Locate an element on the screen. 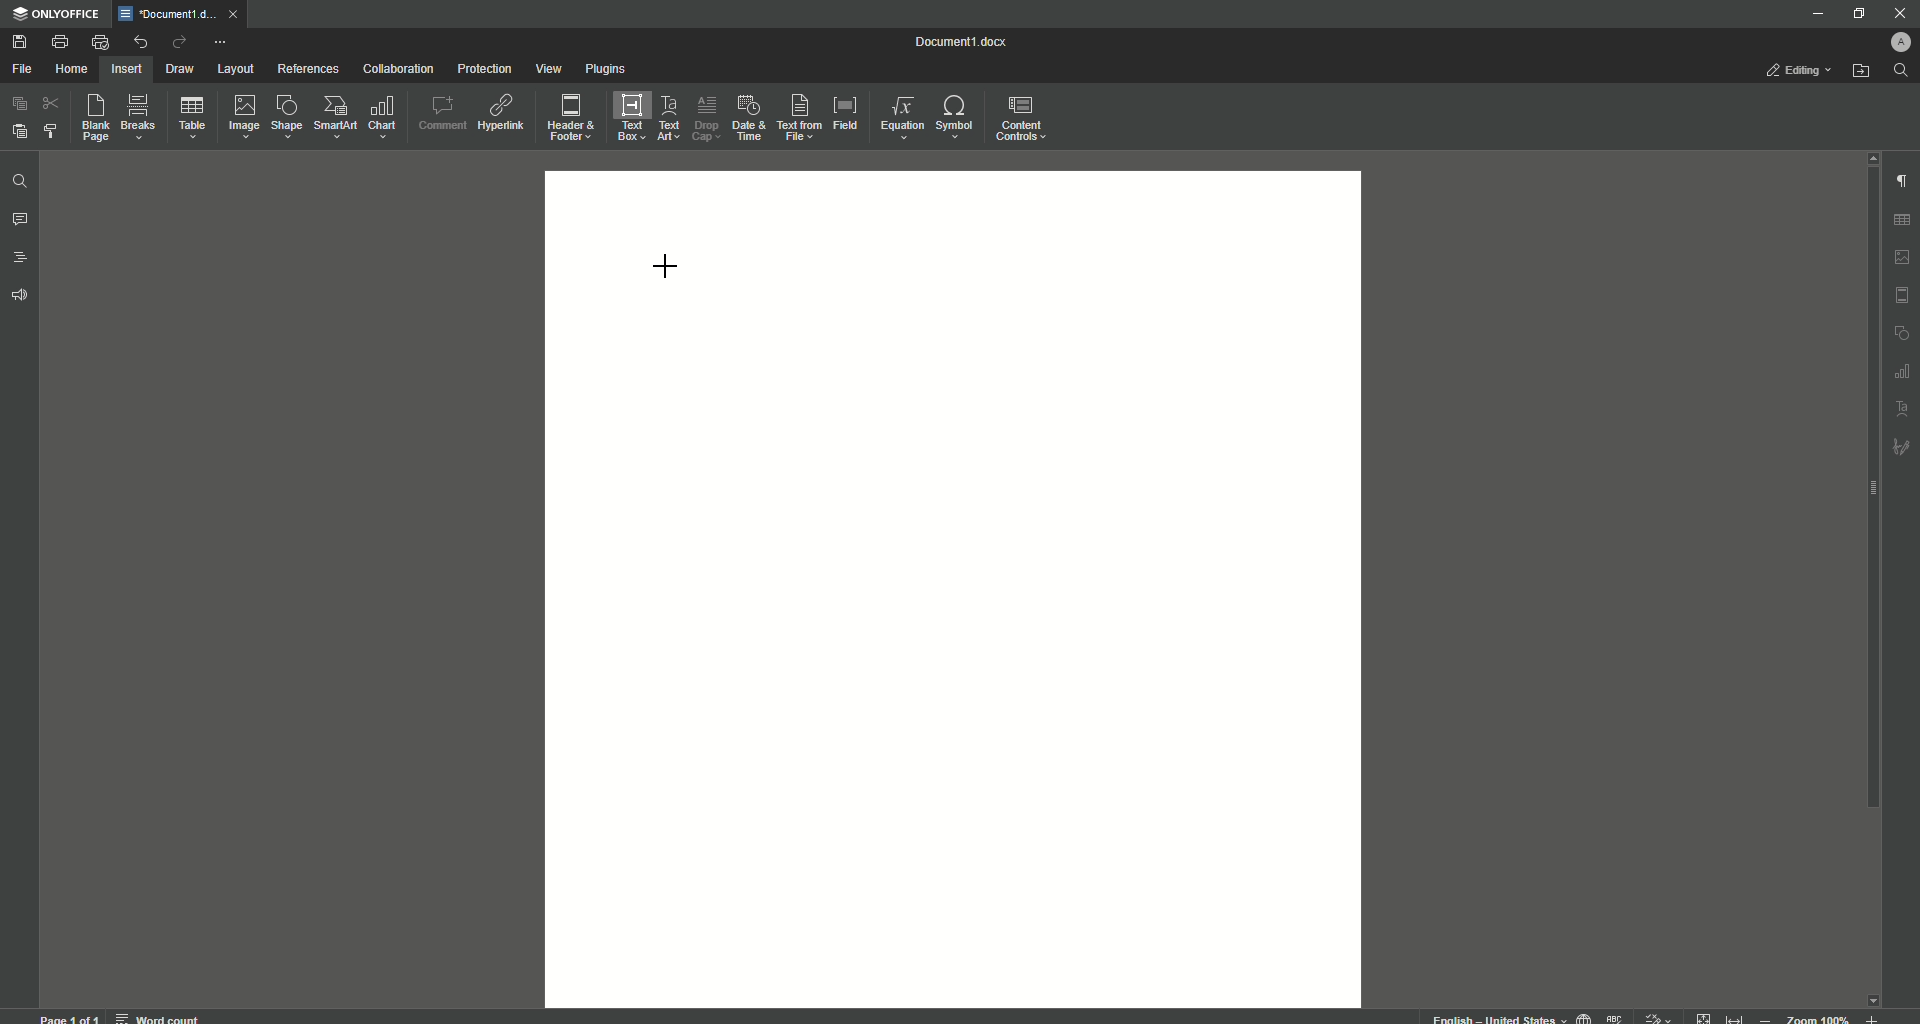  table is located at coordinates (1905, 217).